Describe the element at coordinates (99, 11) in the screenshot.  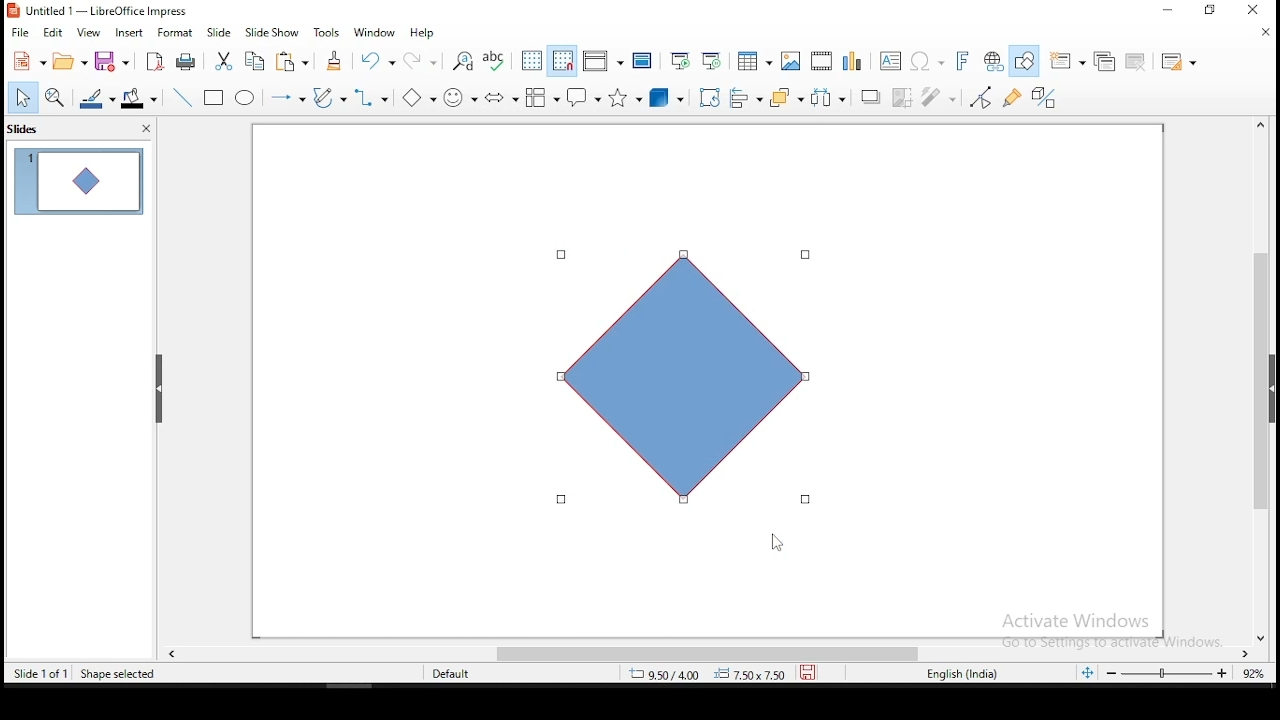
I see `icon and filename` at that location.